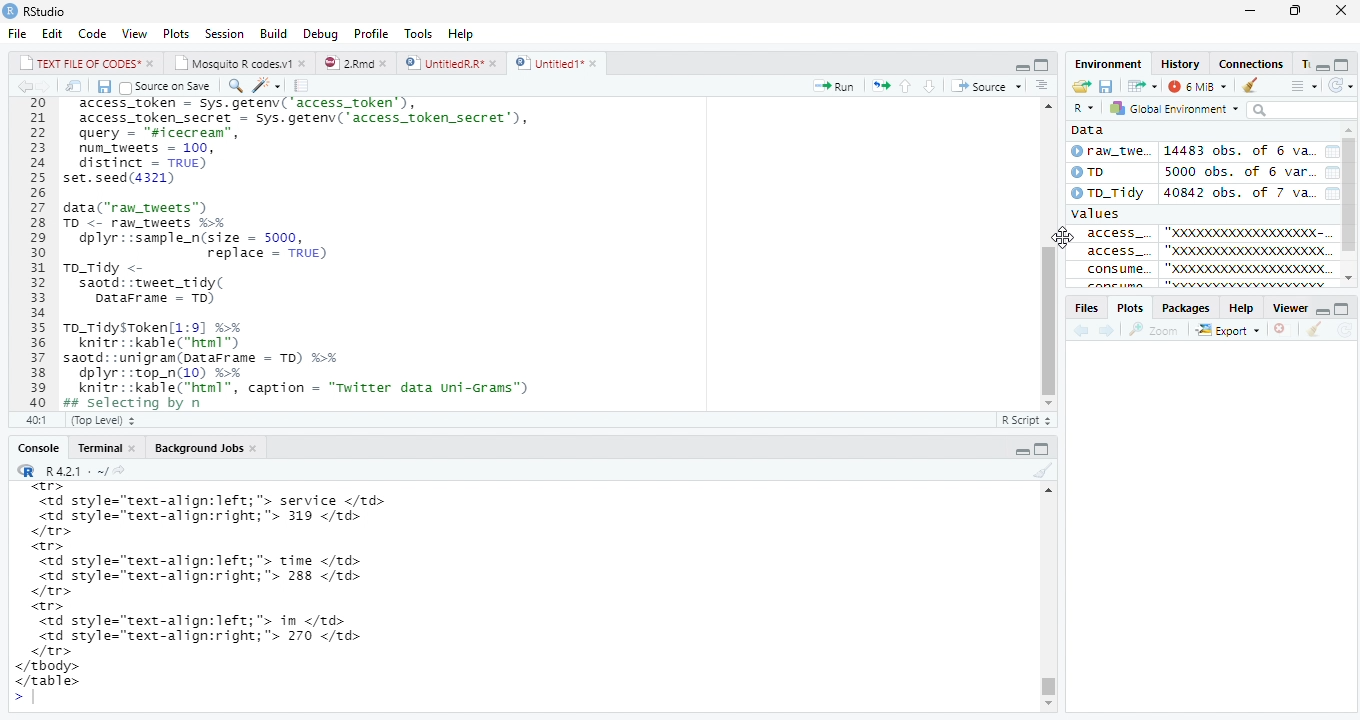 The width and height of the screenshot is (1360, 720). Describe the element at coordinates (1285, 330) in the screenshot. I see `remove viewer` at that location.